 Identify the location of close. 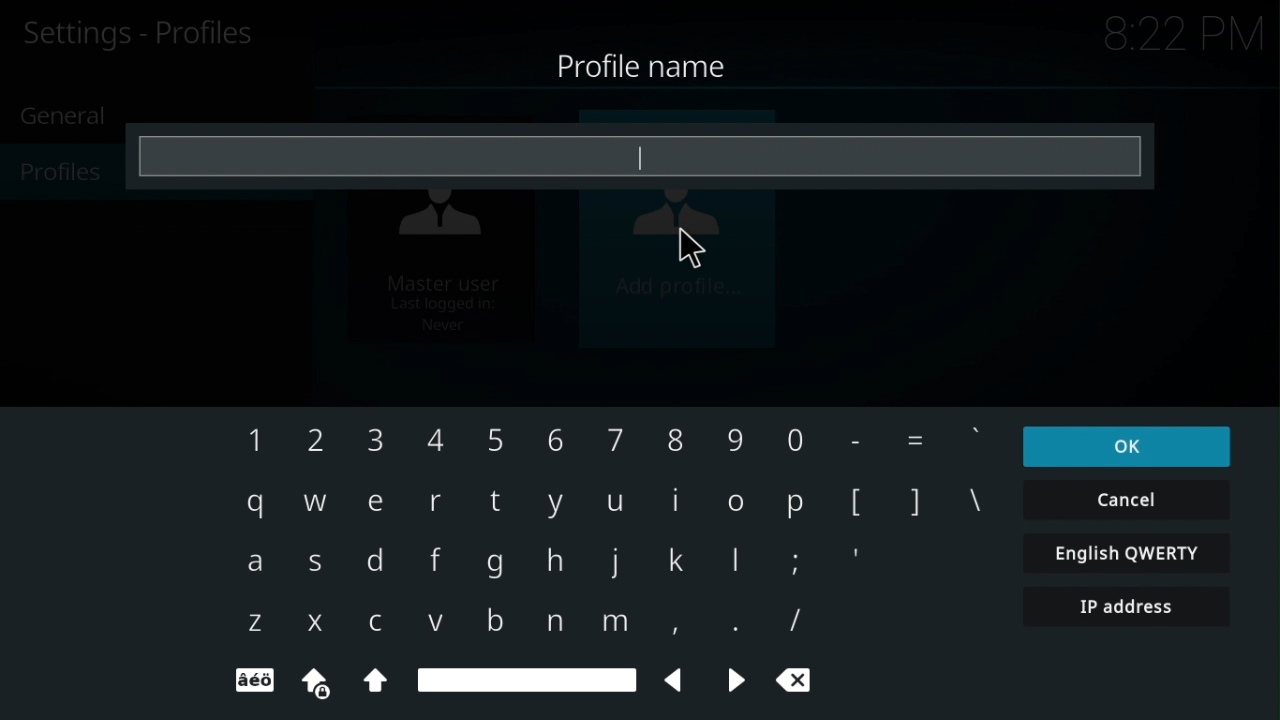
(795, 678).